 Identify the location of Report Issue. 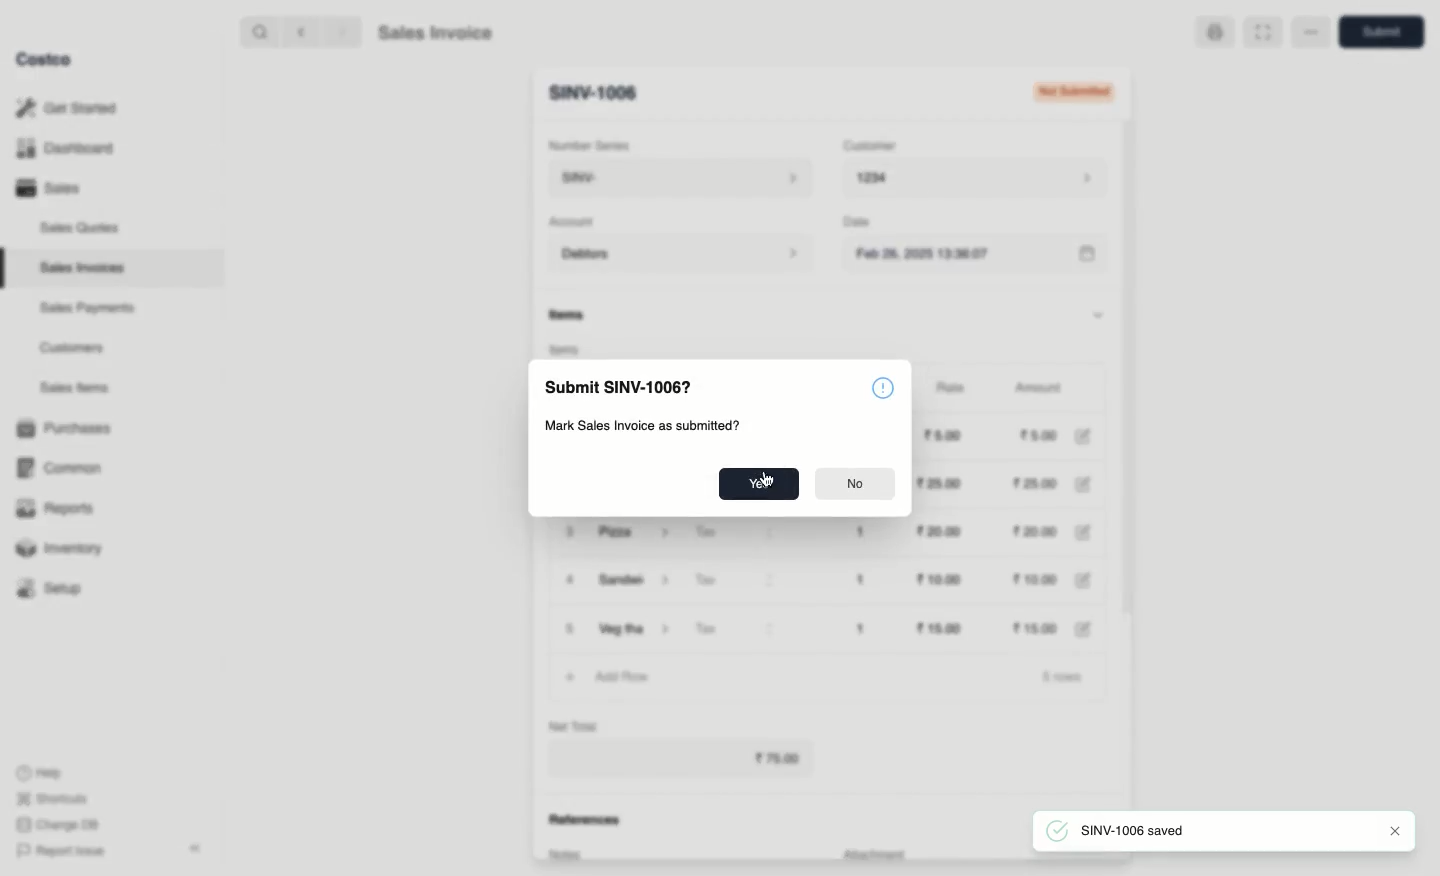
(57, 851).